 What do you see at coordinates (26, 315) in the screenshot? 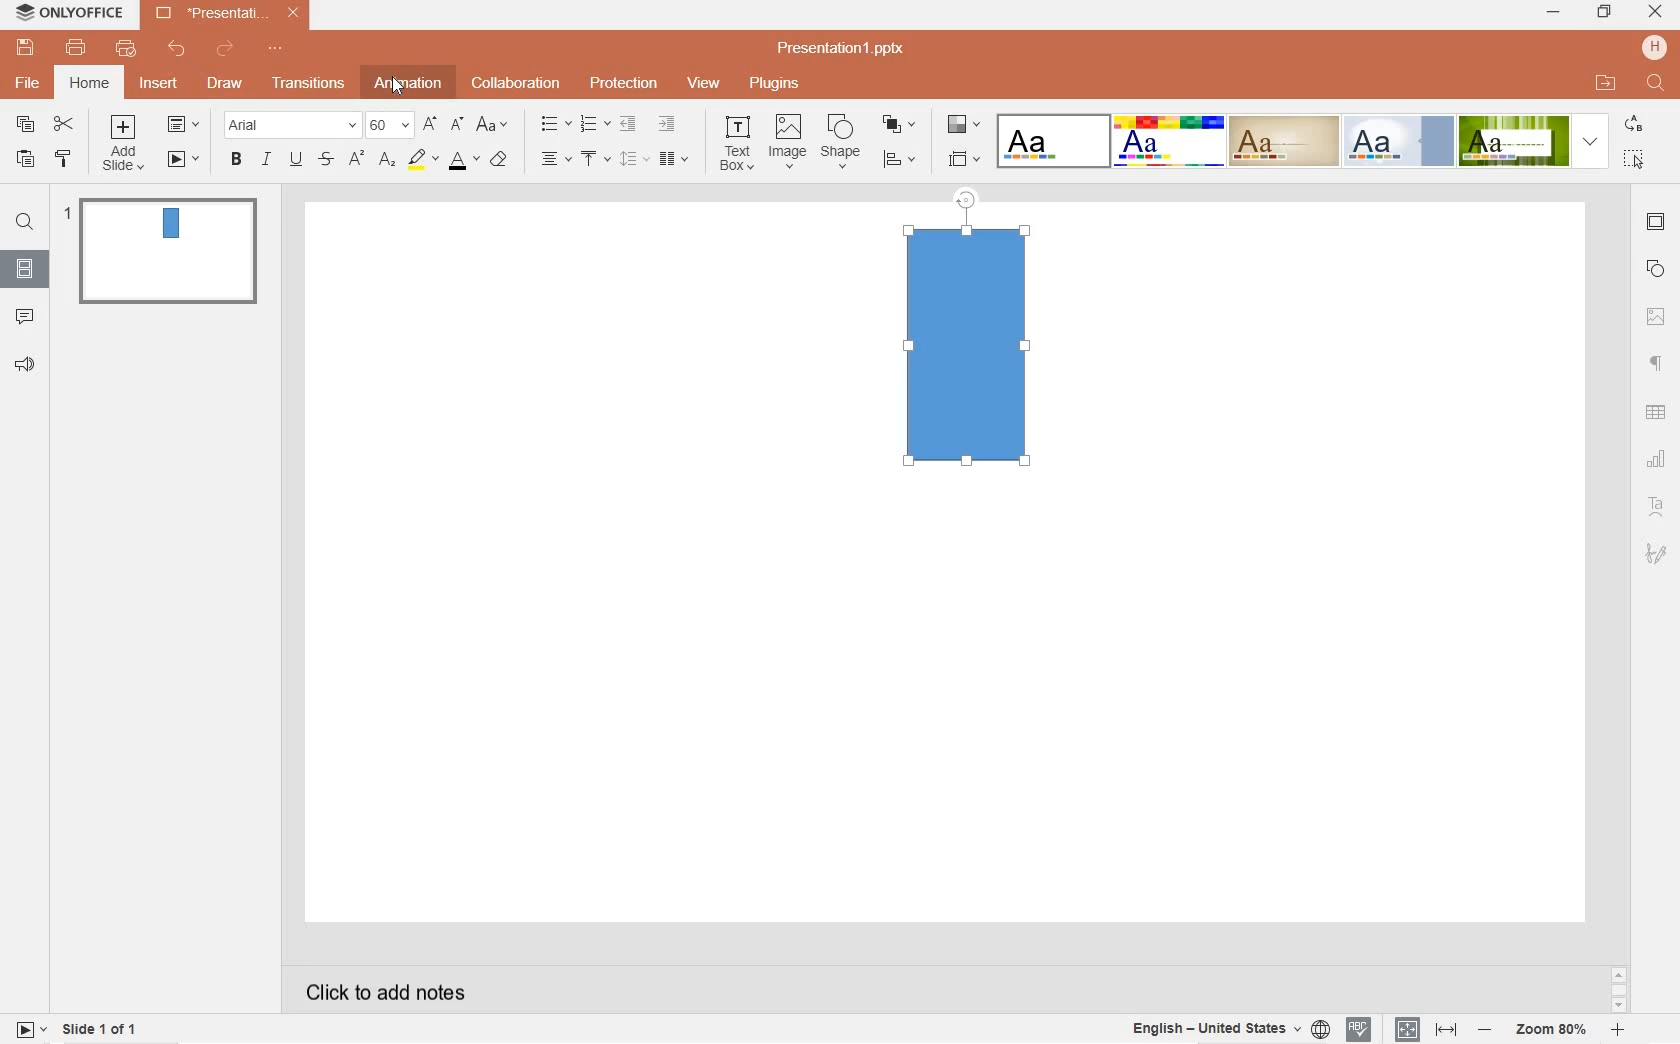
I see `comments` at bounding box center [26, 315].